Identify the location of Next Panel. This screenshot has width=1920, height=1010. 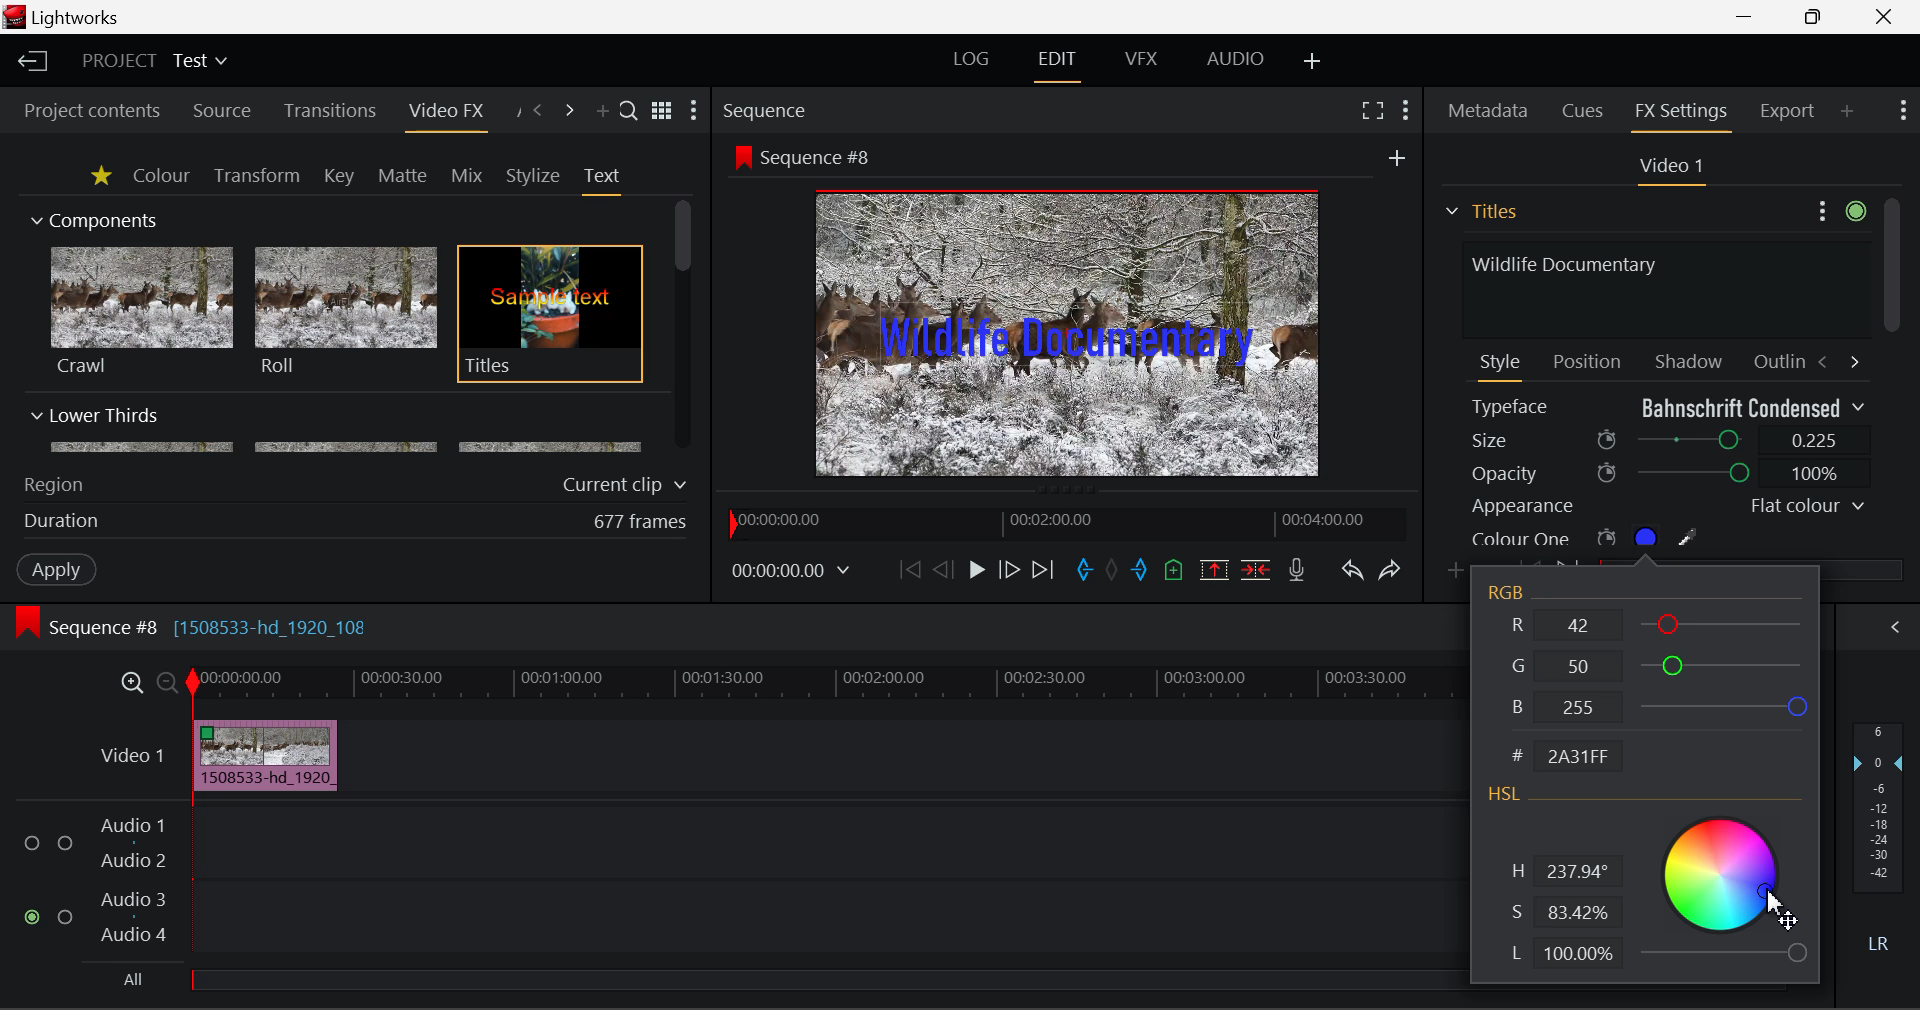
(572, 112).